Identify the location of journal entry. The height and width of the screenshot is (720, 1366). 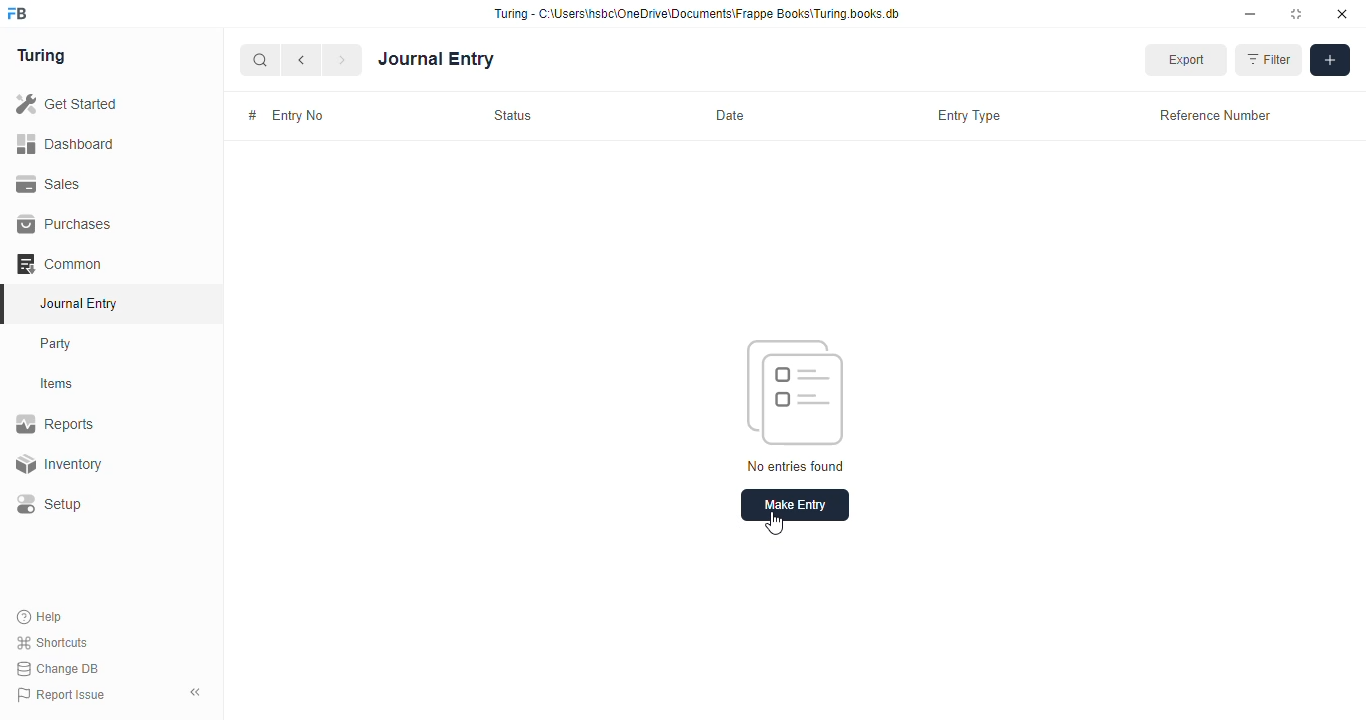
(437, 59).